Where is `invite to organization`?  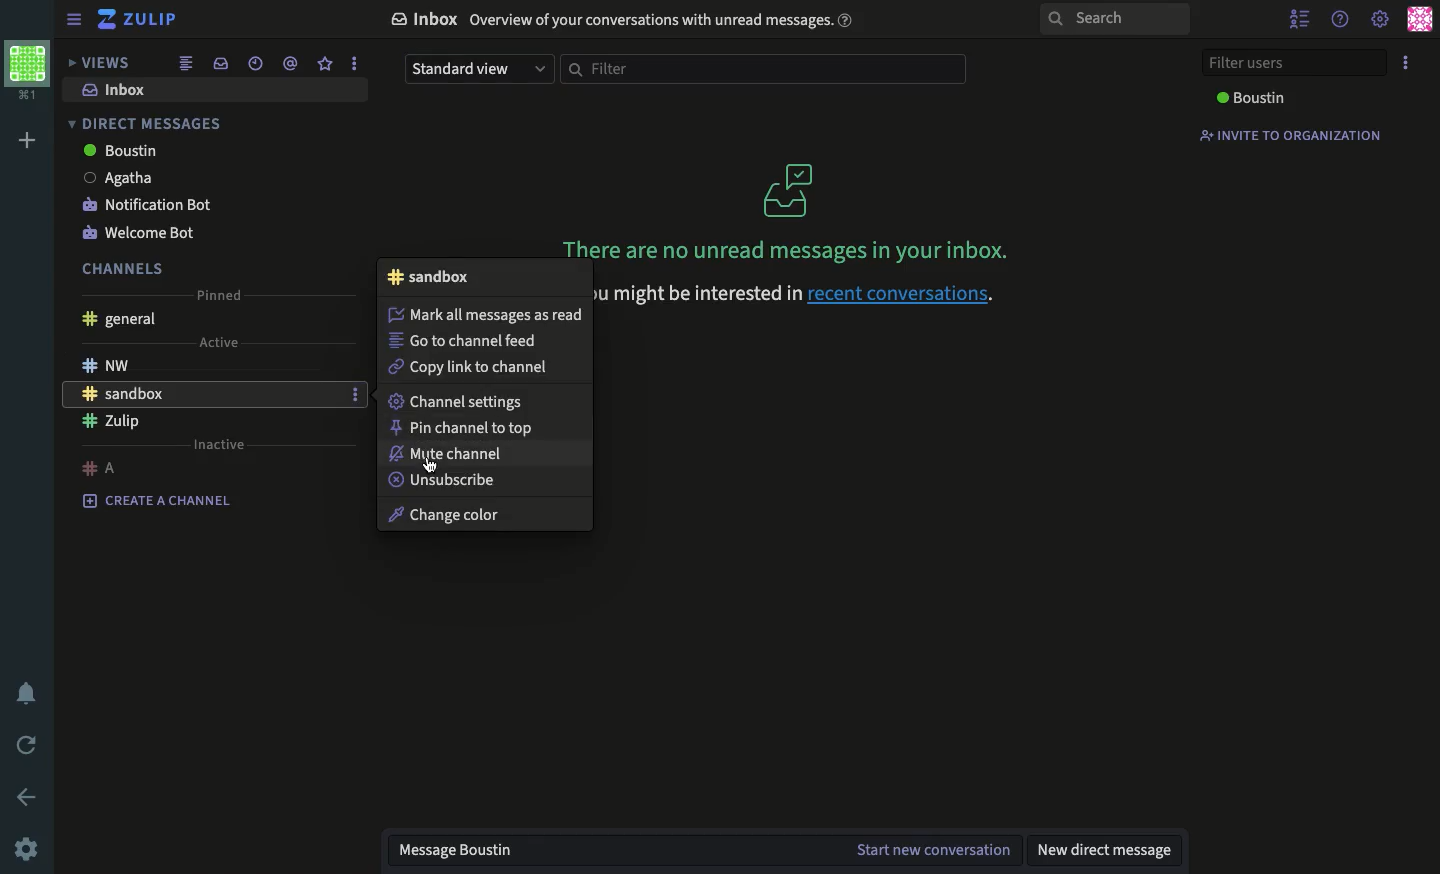
invite to organization is located at coordinates (1287, 134).